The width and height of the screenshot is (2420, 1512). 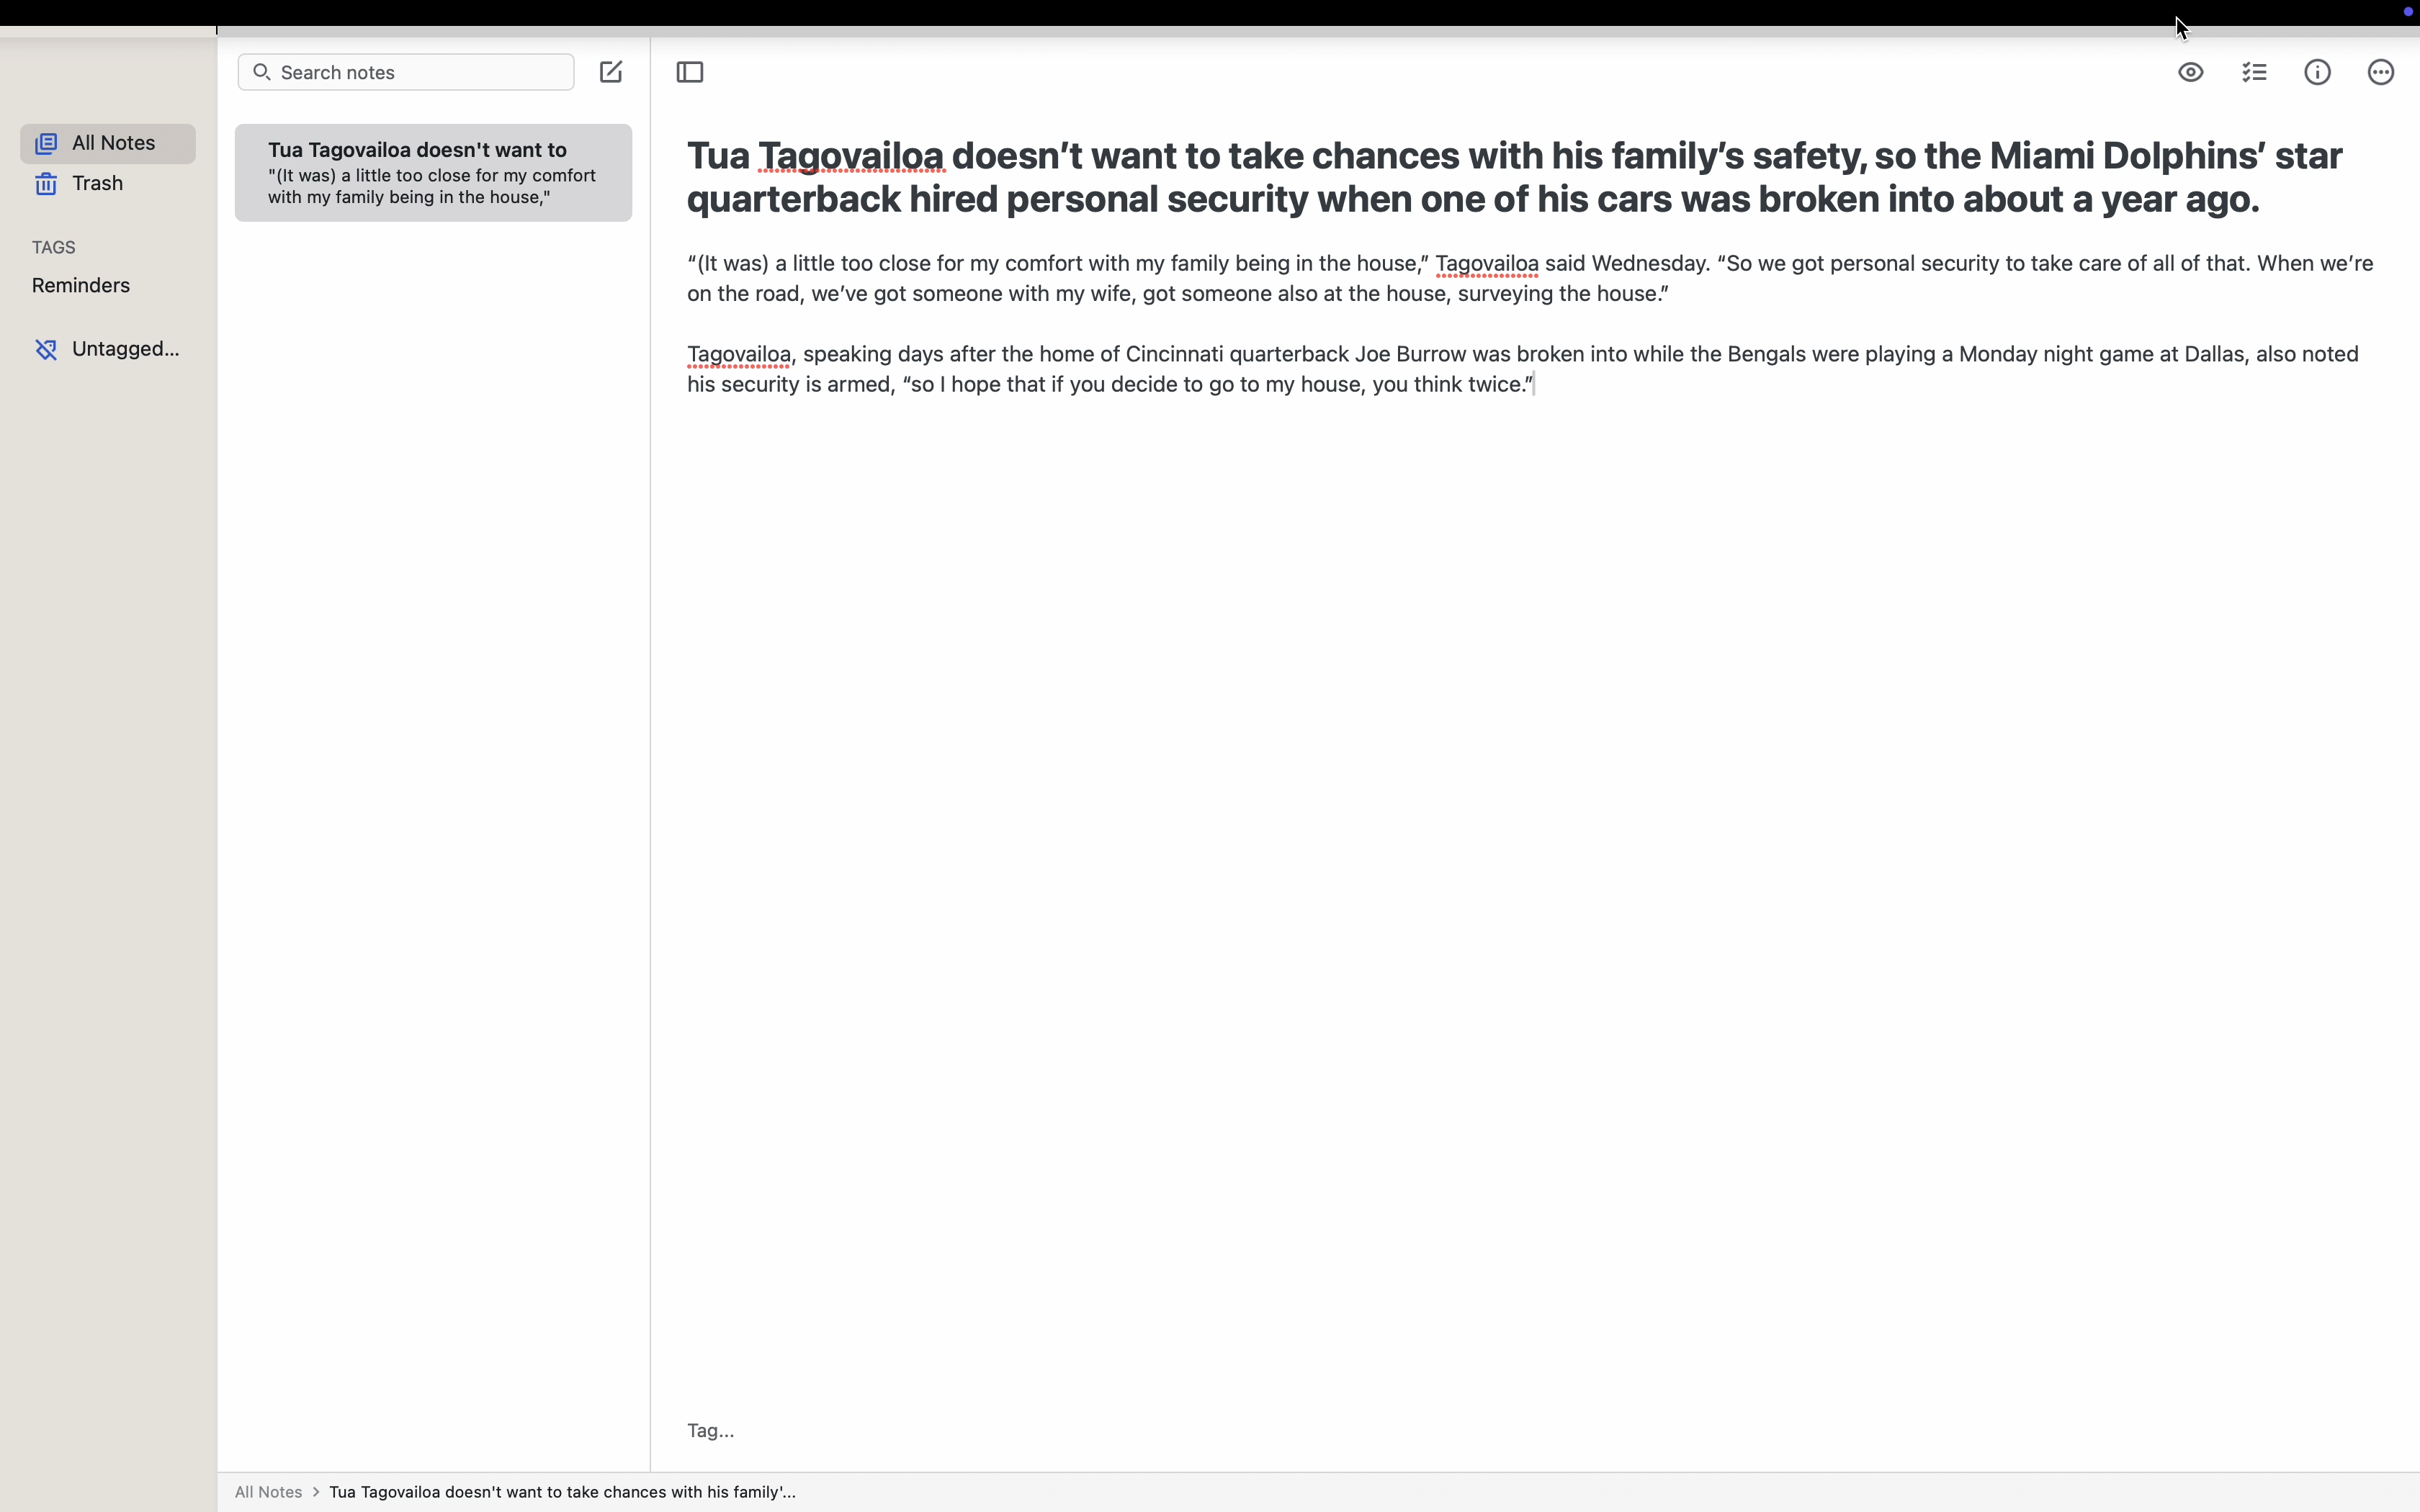 What do you see at coordinates (433, 178) in the screenshot?
I see `Tua Tagovailoa doesn't want to
"(It was) a little too close for my comfort
with my family being in the house,"` at bounding box center [433, 178].